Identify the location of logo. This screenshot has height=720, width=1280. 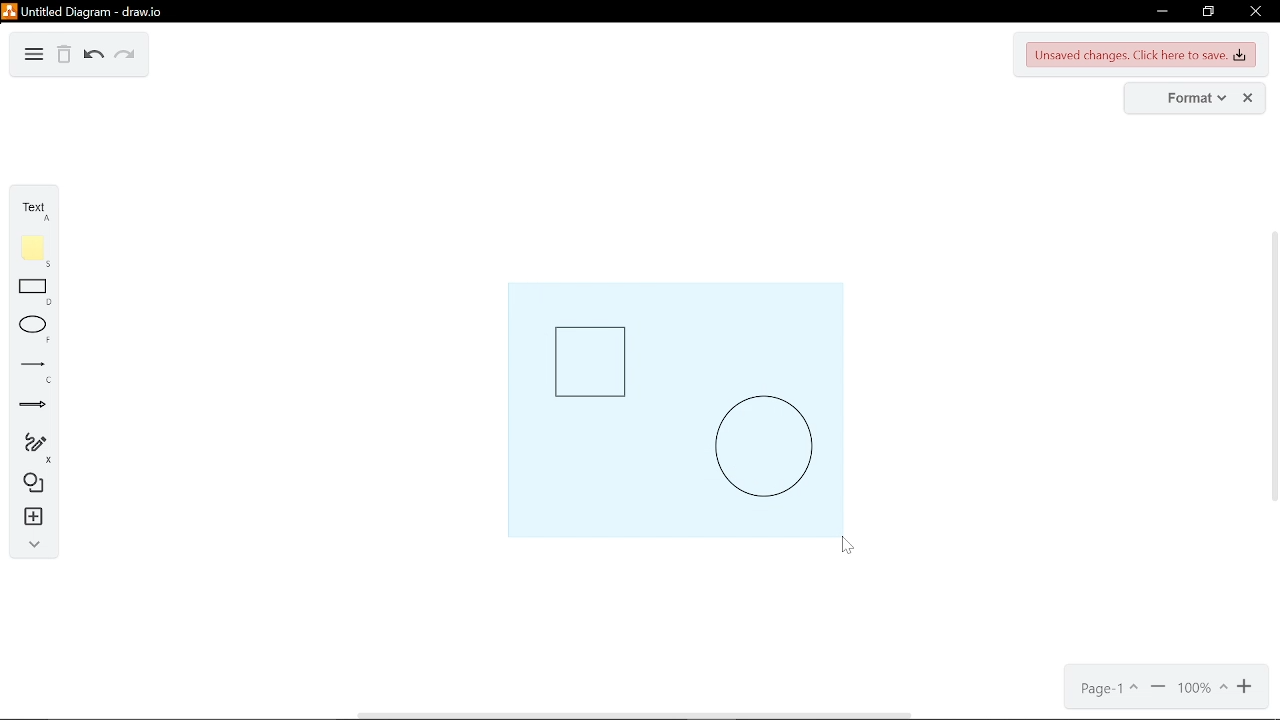
(9, 11).